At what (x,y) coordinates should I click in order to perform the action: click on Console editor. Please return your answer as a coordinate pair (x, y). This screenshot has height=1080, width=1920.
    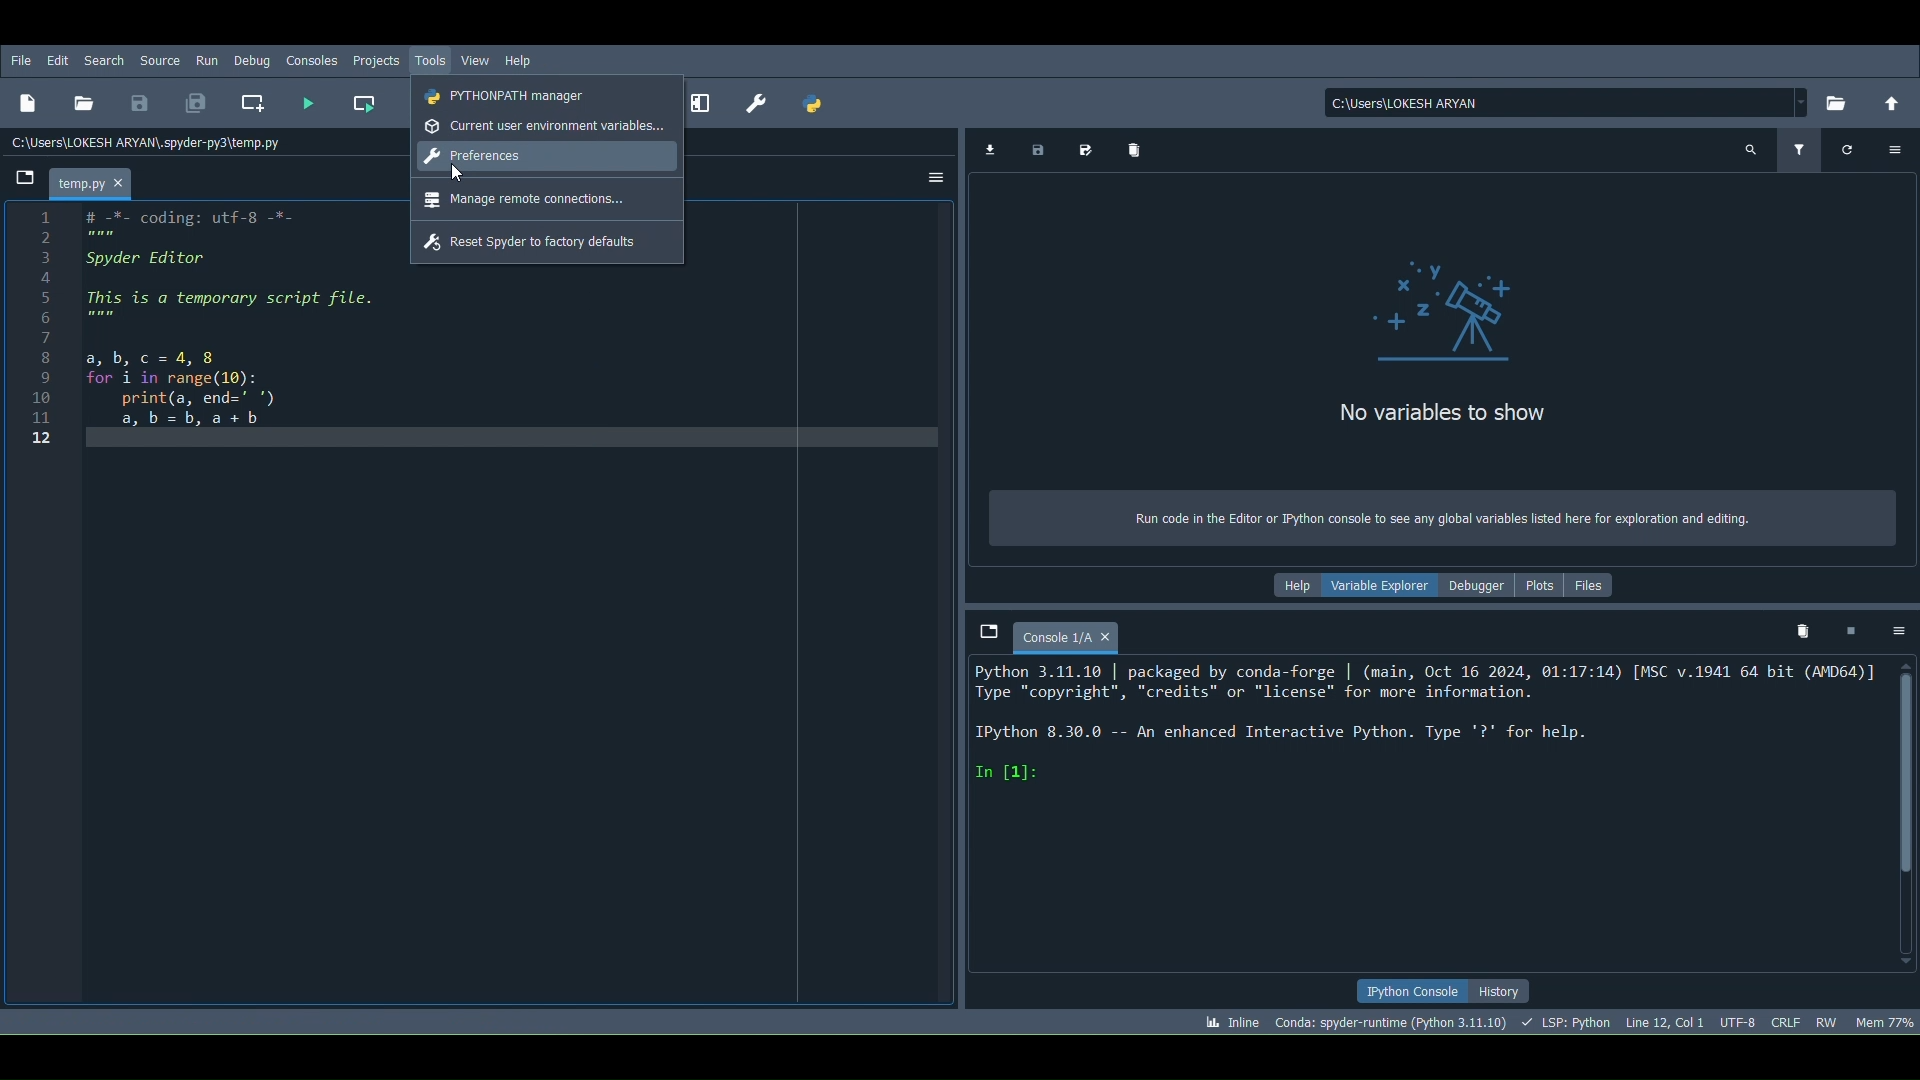
    Looking at the image, I should click on (1424, 814).